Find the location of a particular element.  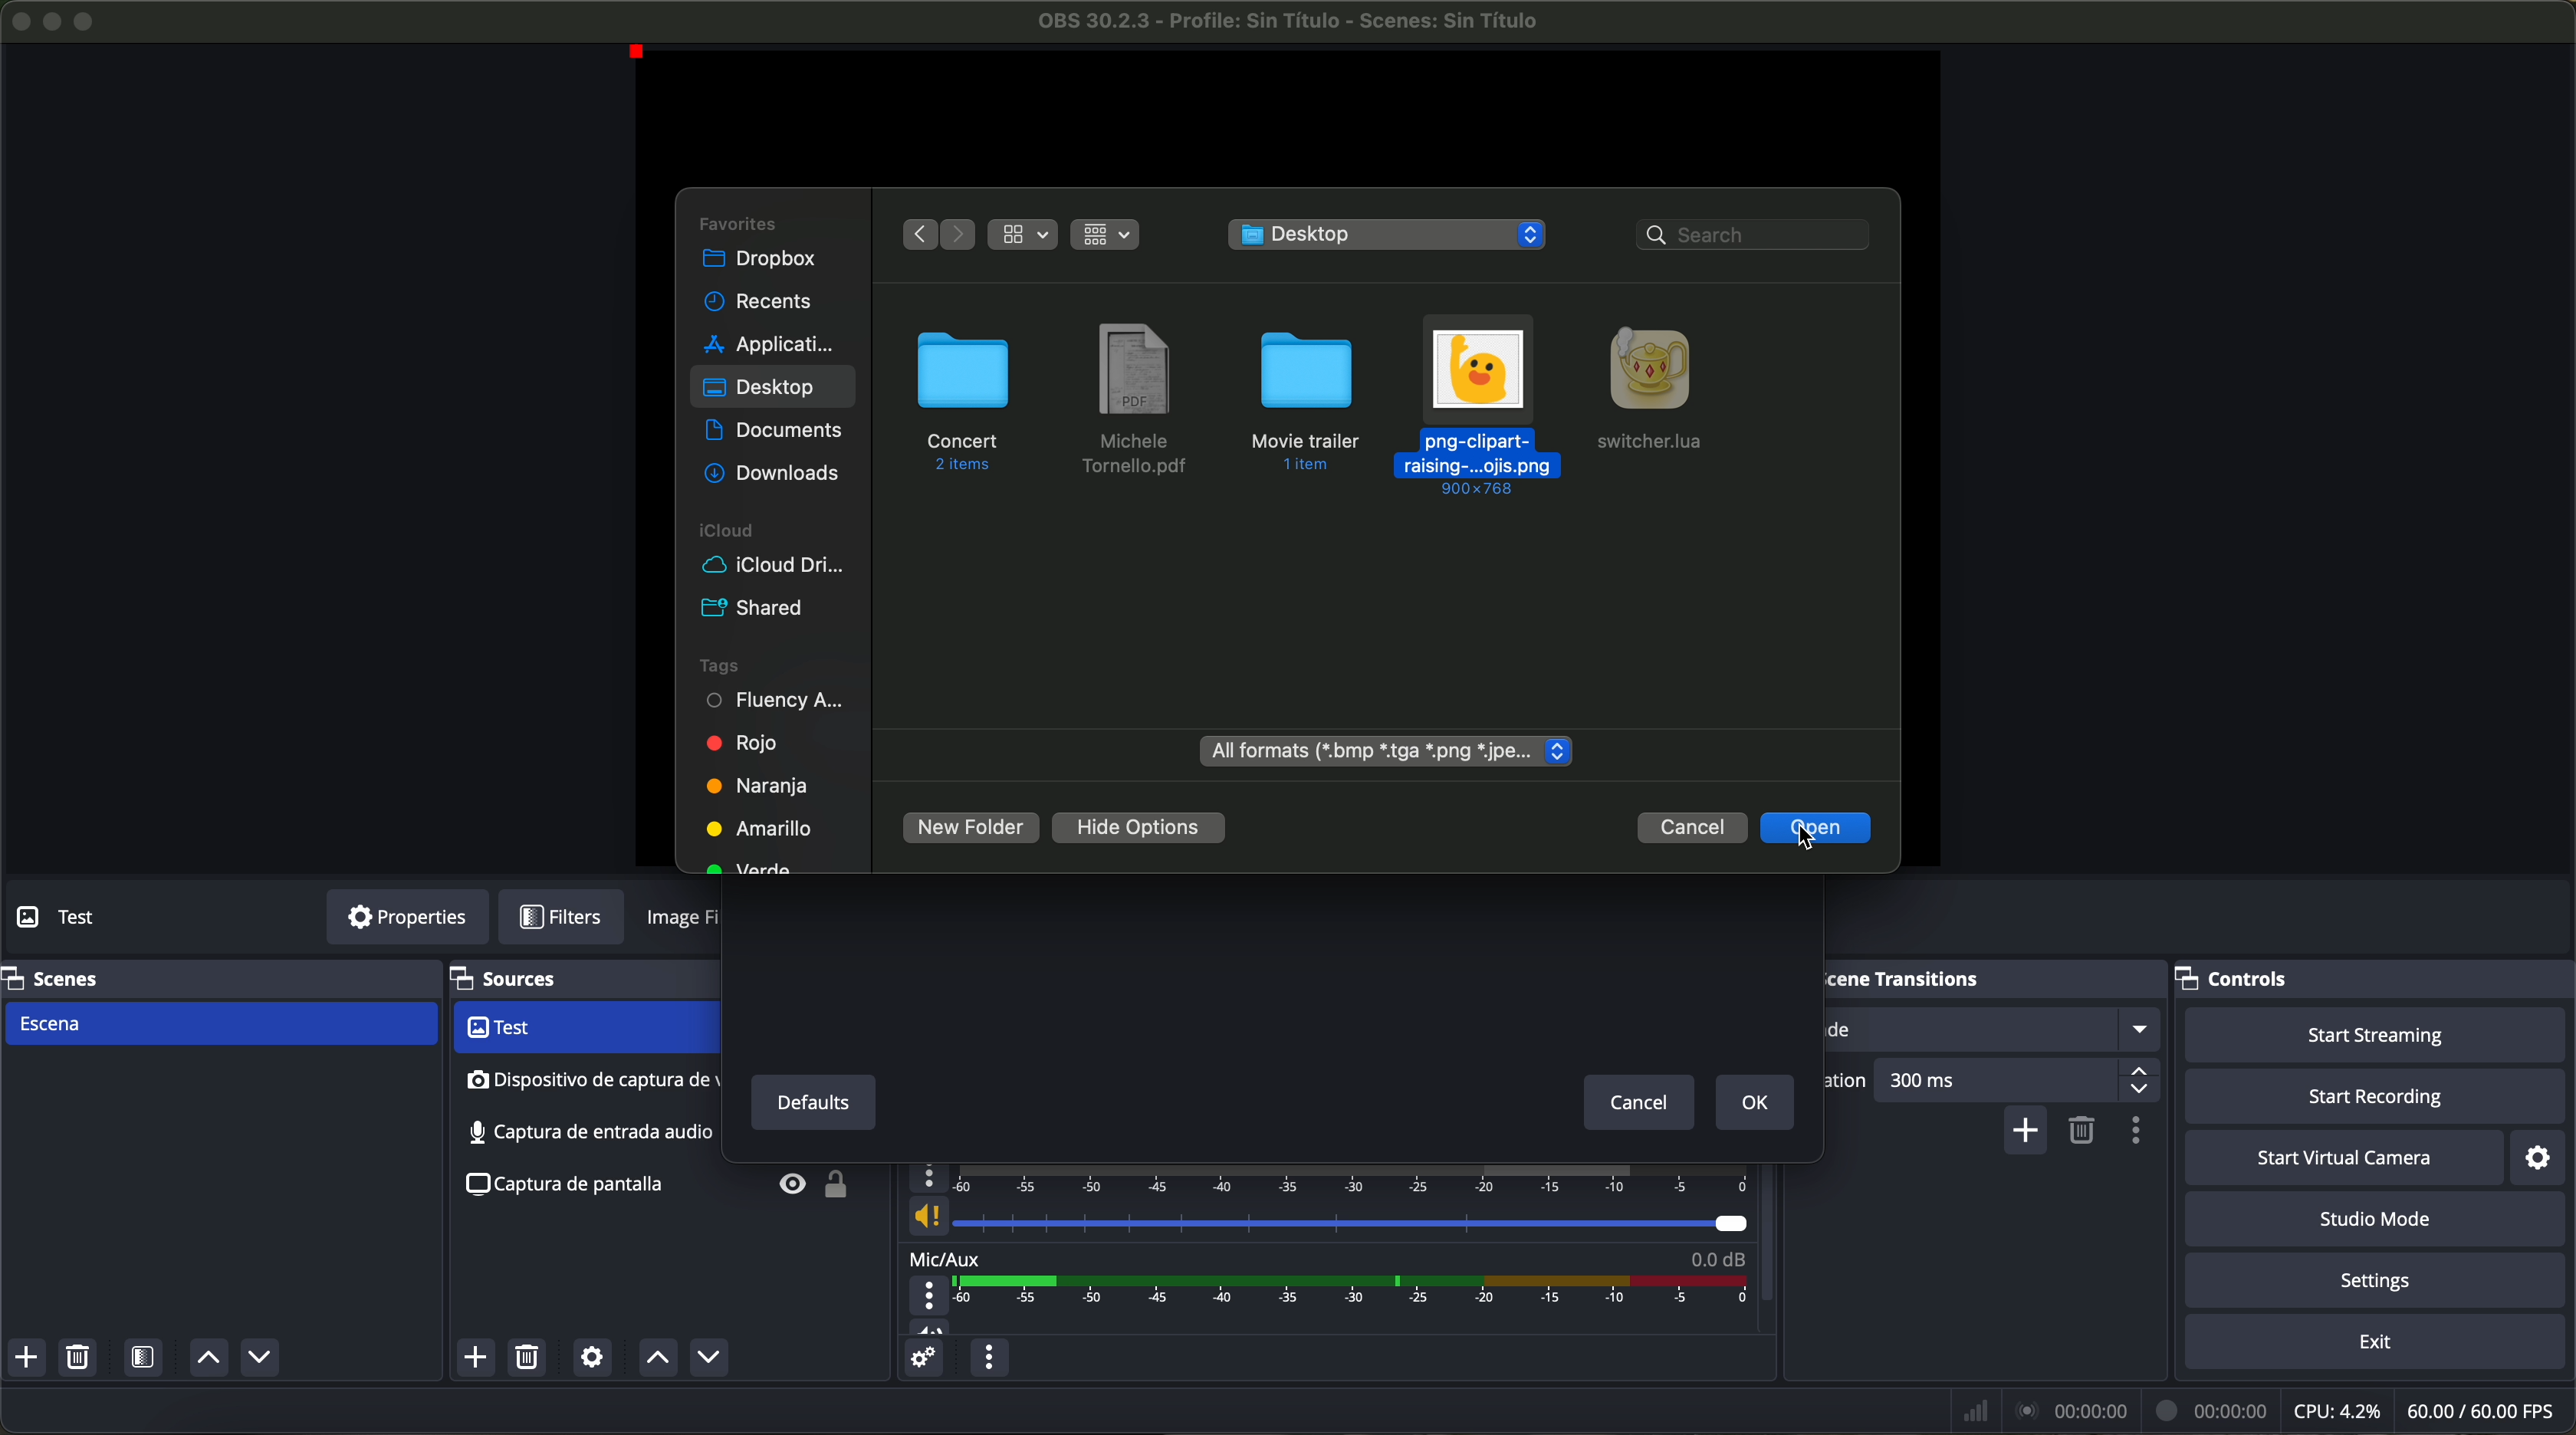

move scene down is located at coordinates (260, 1360).